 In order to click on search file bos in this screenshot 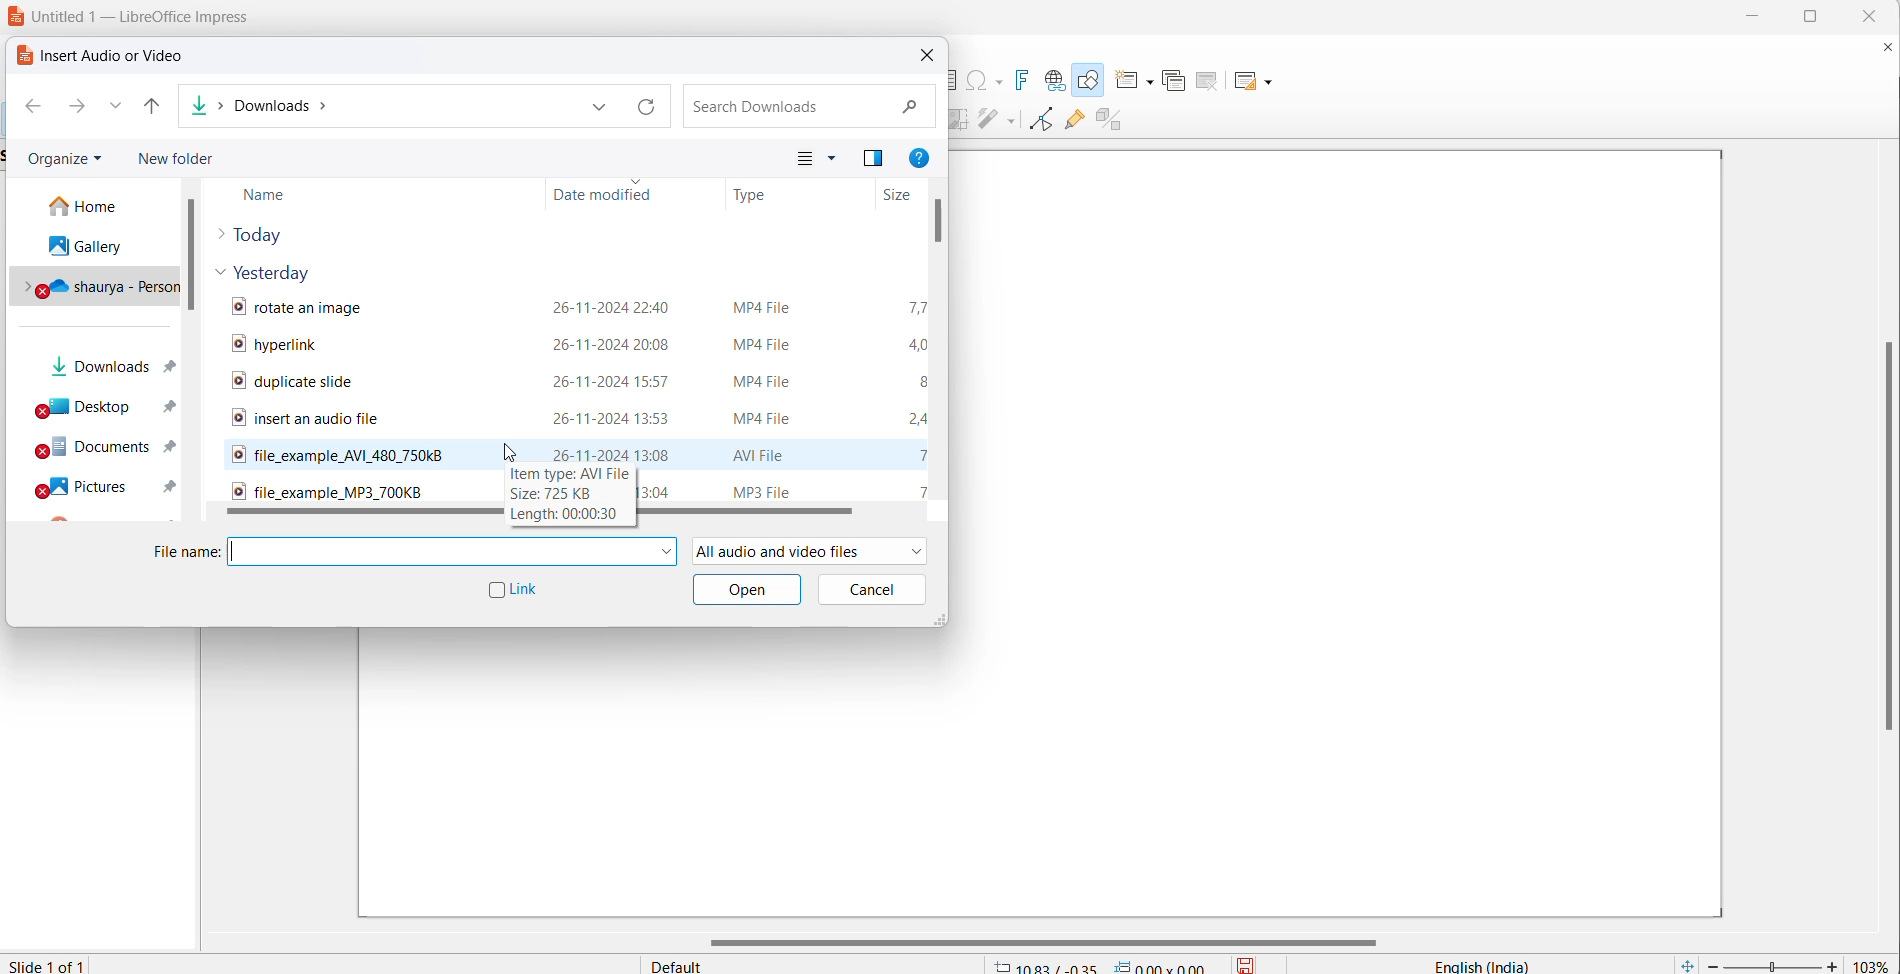, I will do `click(813, 106)`.